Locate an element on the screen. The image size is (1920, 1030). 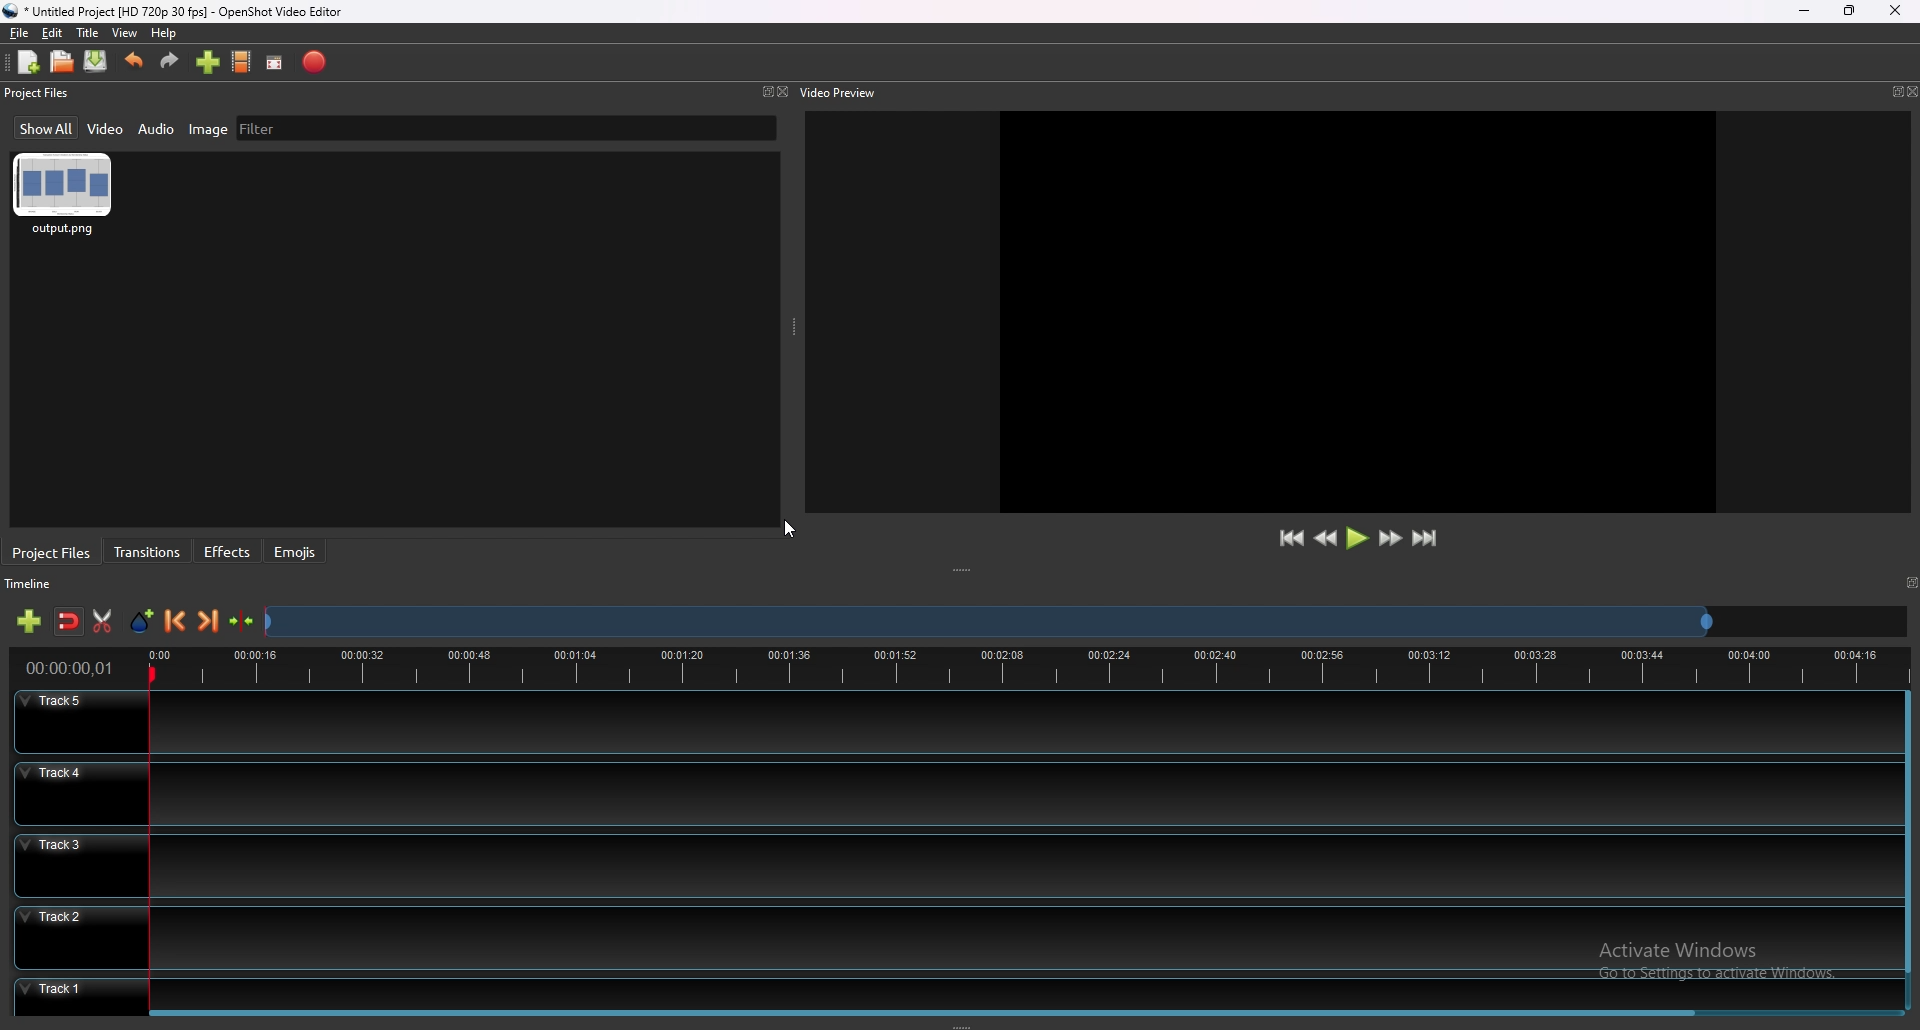
project files is located at coordinates (39, 92).